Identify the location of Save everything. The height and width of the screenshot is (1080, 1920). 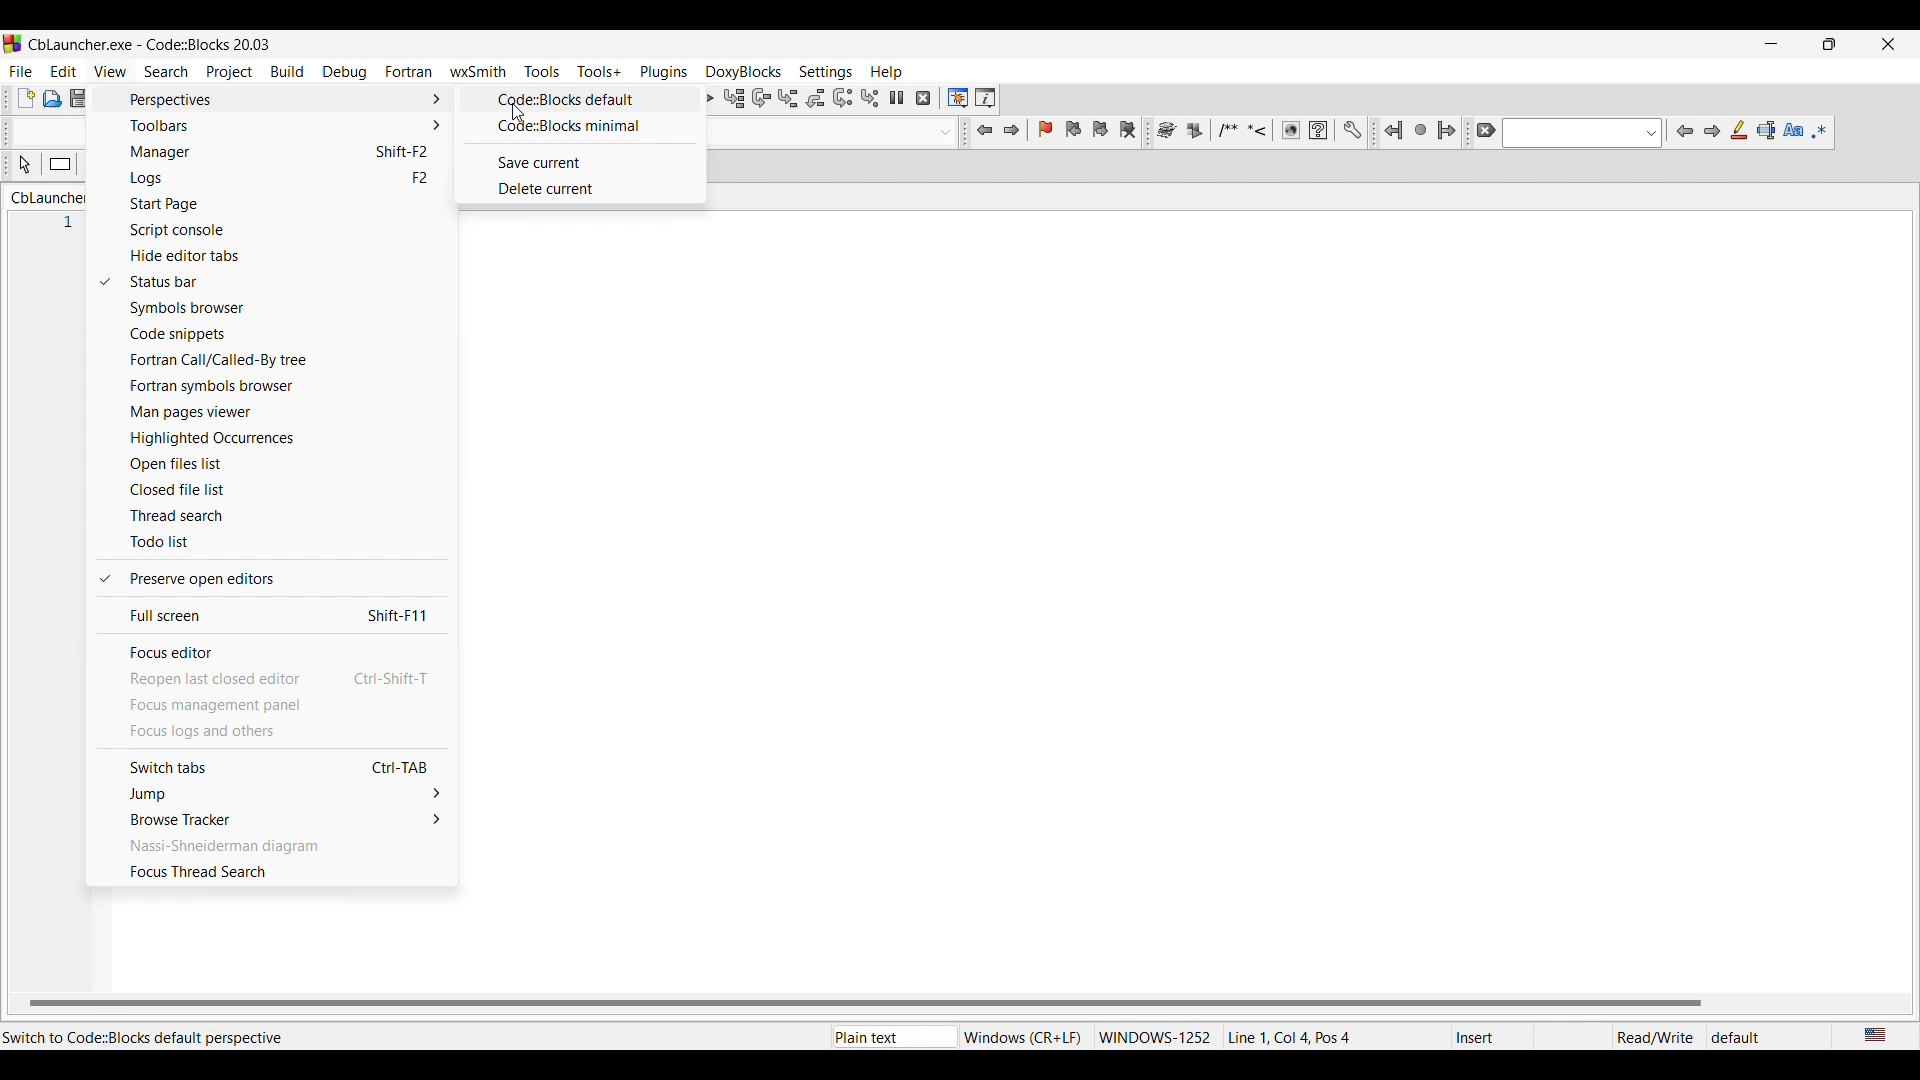
(107, 98).